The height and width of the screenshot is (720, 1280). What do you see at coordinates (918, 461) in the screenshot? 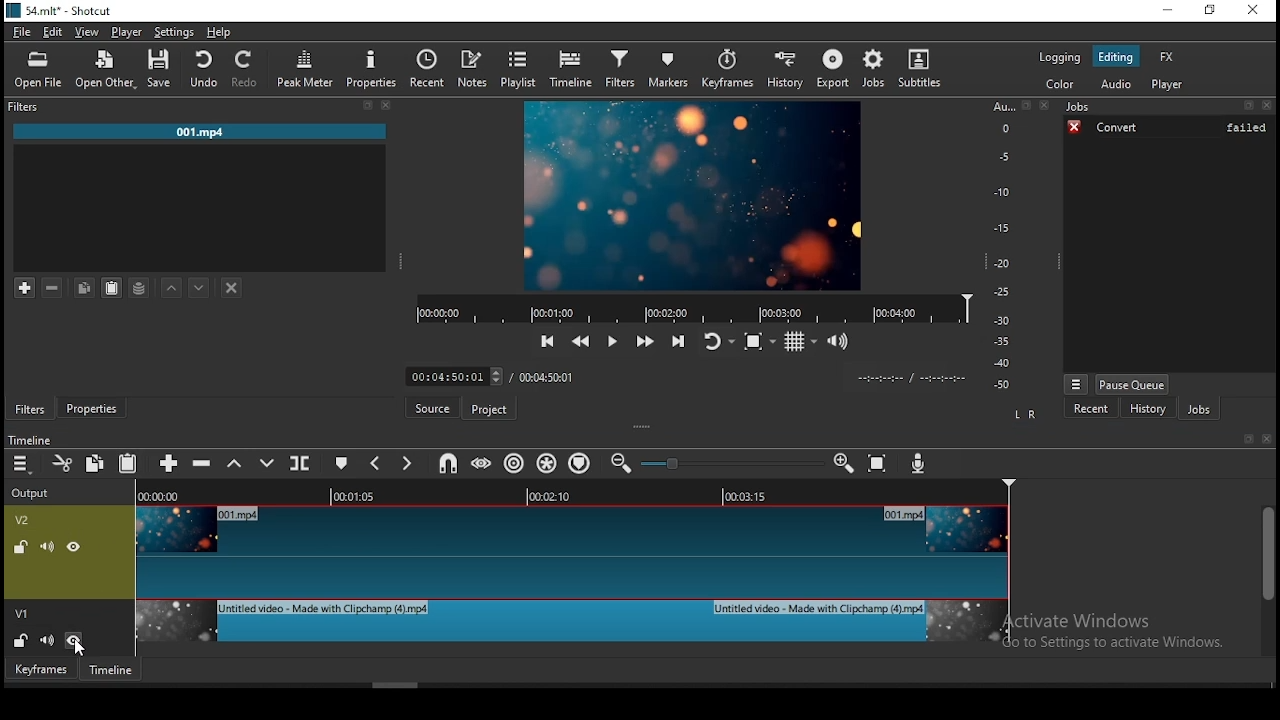
I see `record audio` at bounding box center [918, 461].